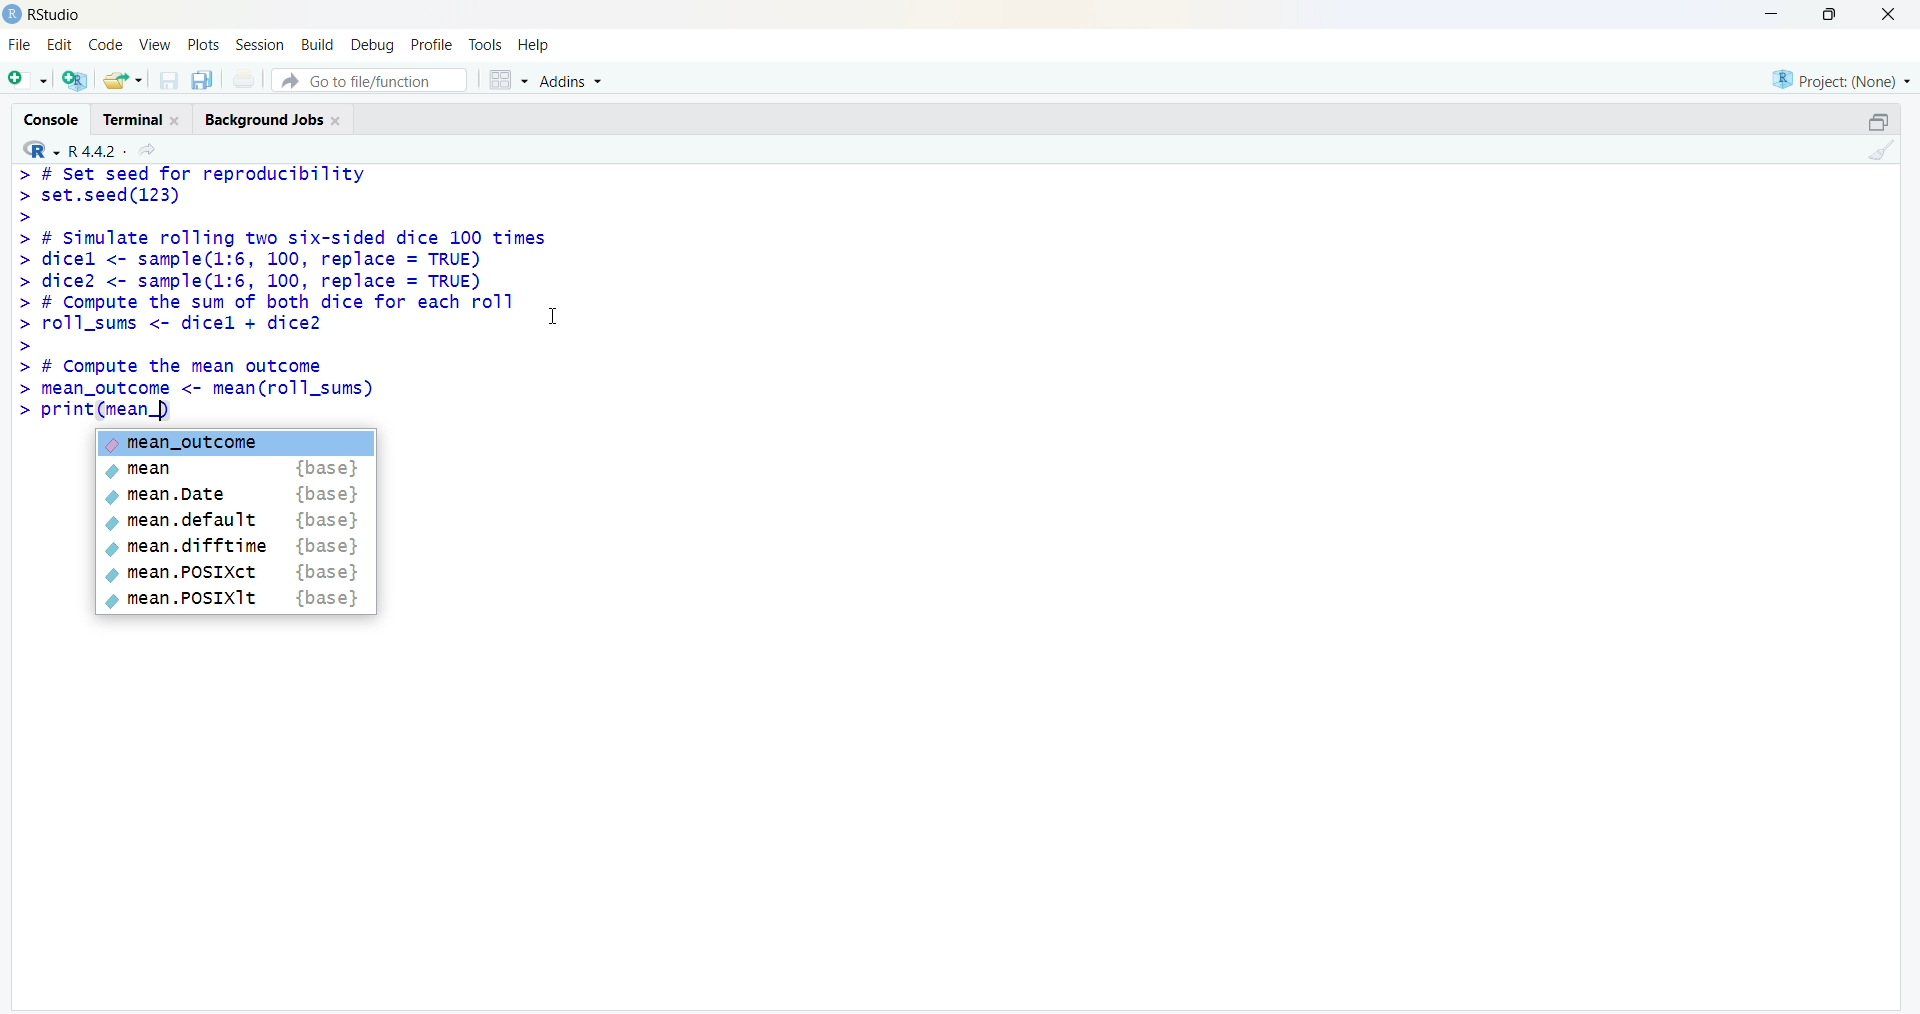 This screenshot has width=1920, height=1014. What do you see at coordinates (12, 14) in the screenshot?
I see `logo` at bounding box center [12, 14].